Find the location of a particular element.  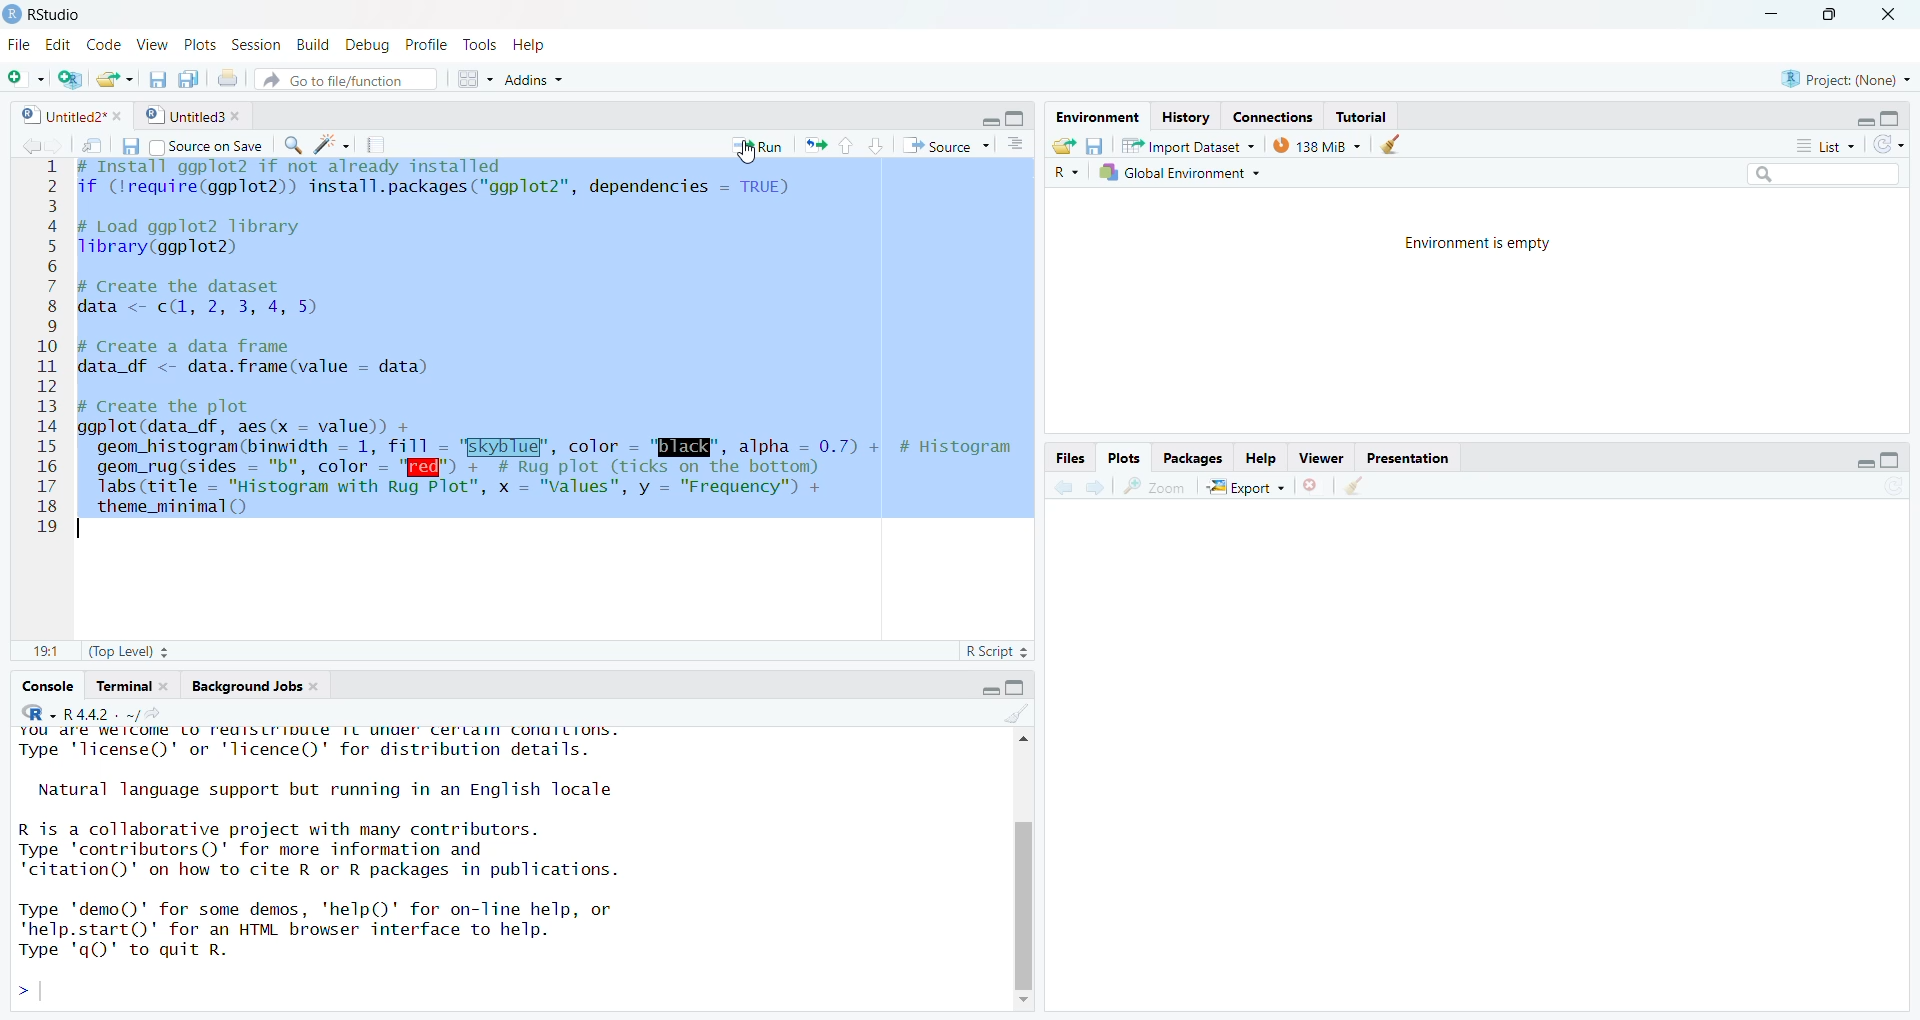

Help is located at coordinates (531, 42).